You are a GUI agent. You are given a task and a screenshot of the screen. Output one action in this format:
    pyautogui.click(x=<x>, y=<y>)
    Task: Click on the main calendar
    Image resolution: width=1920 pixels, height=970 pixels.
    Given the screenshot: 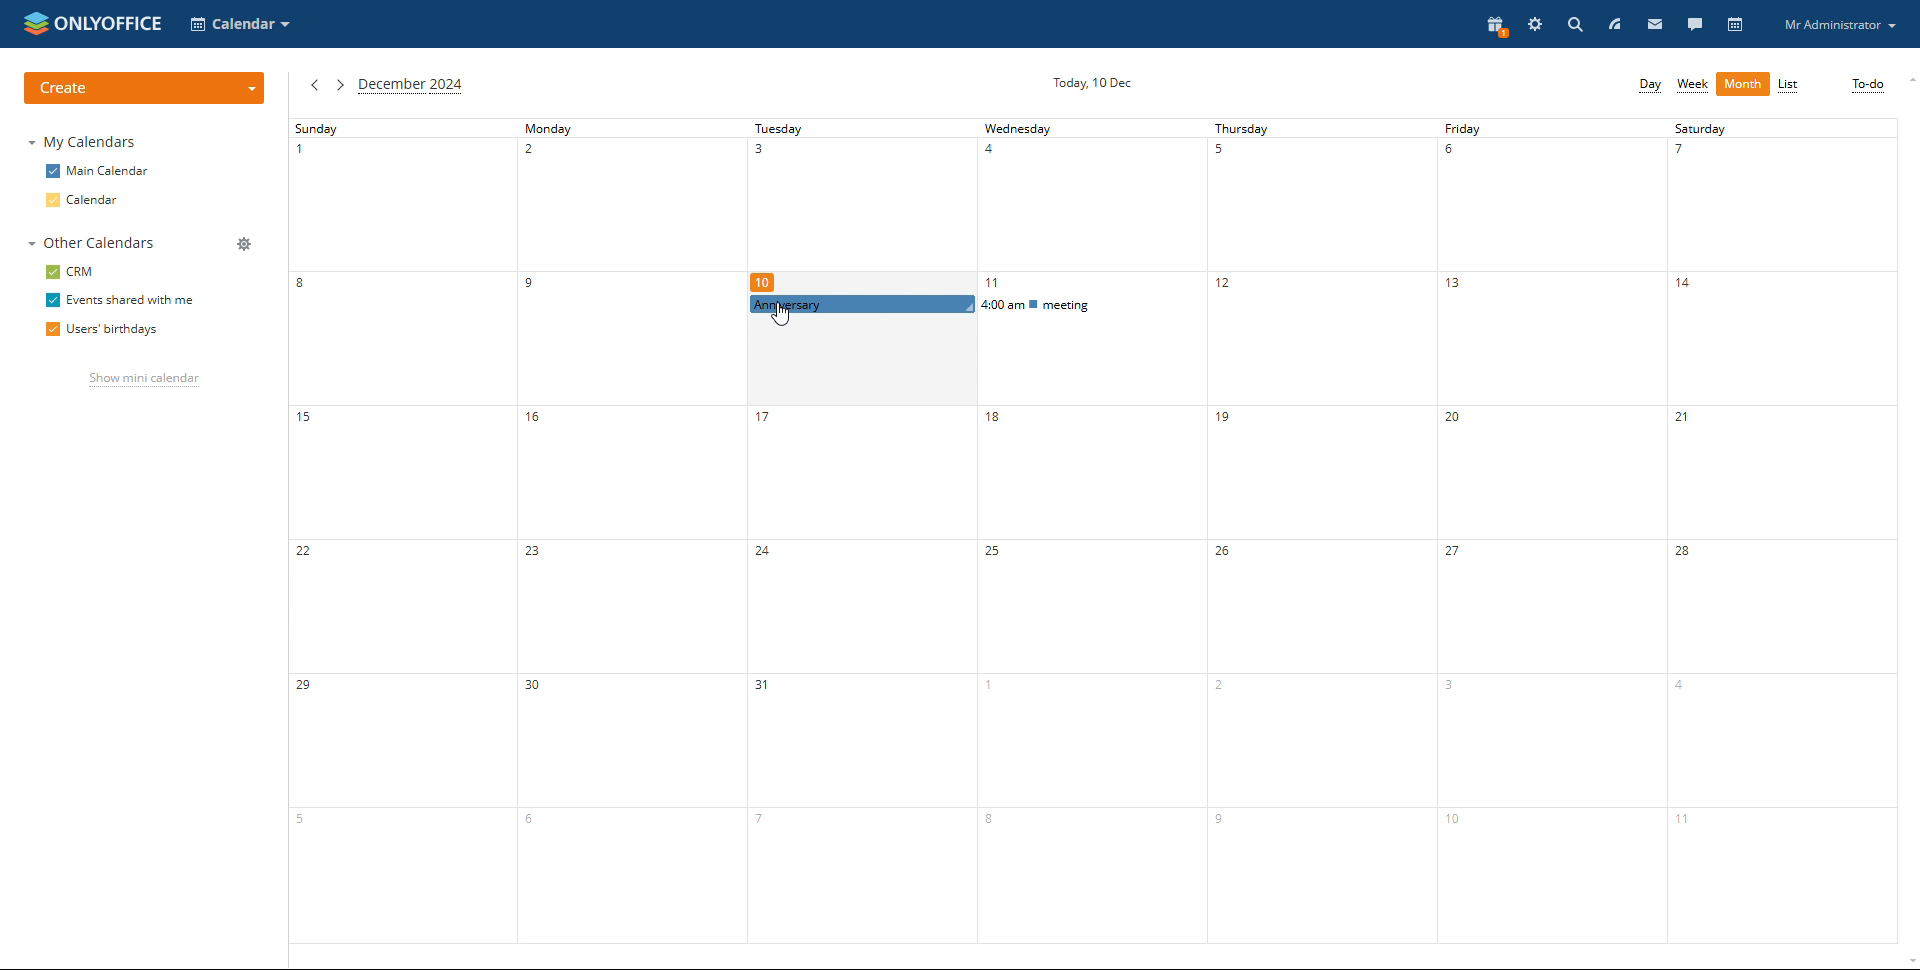 What is the action you would take?
    pyautogui.click(x=97, y=172)
    